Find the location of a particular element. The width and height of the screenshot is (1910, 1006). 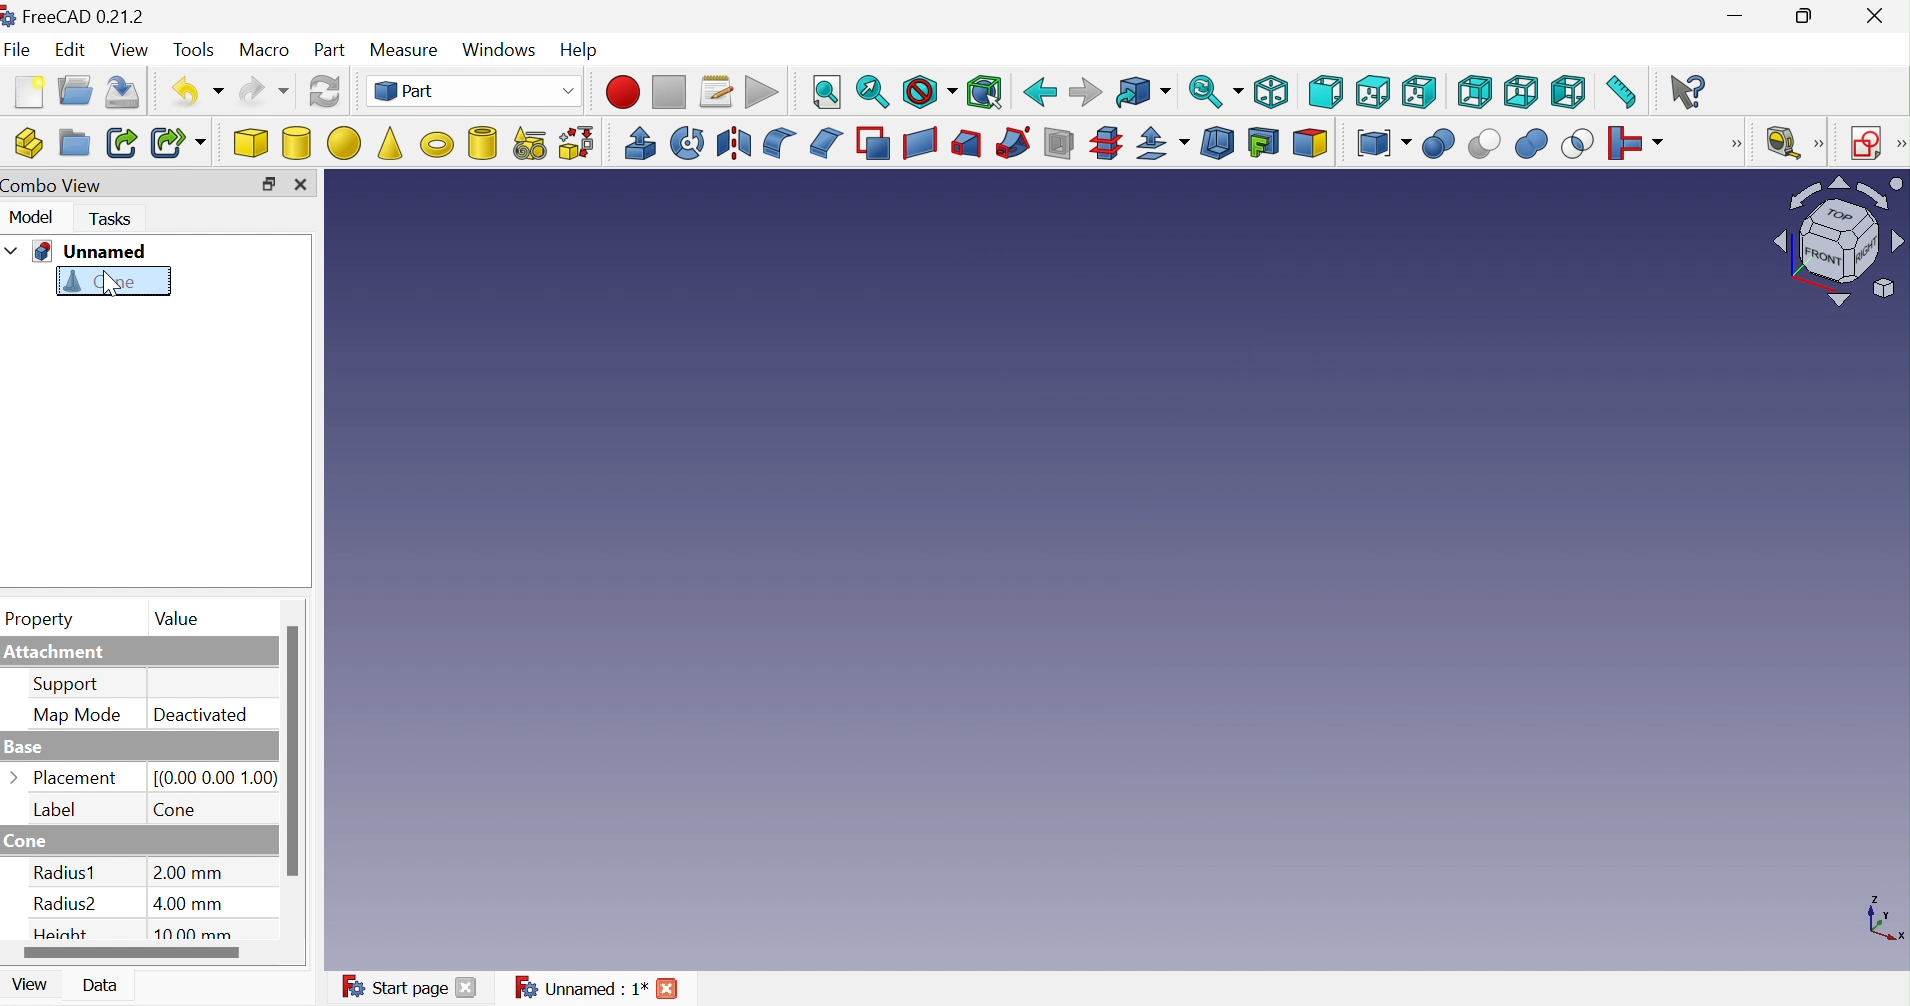

Value is located at coordinates (179, 619).